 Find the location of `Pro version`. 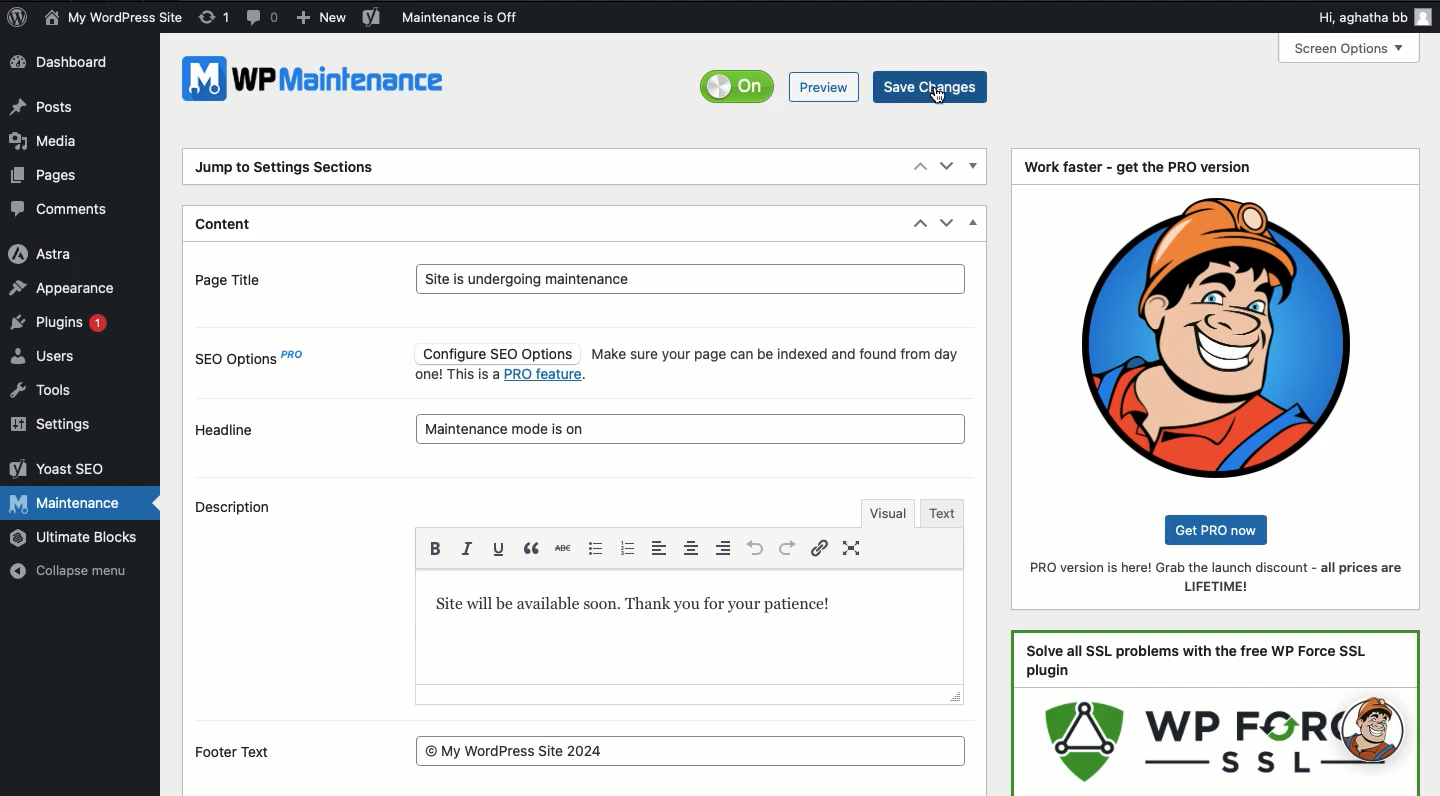

Pro version is located at coordinates (1219, 578).